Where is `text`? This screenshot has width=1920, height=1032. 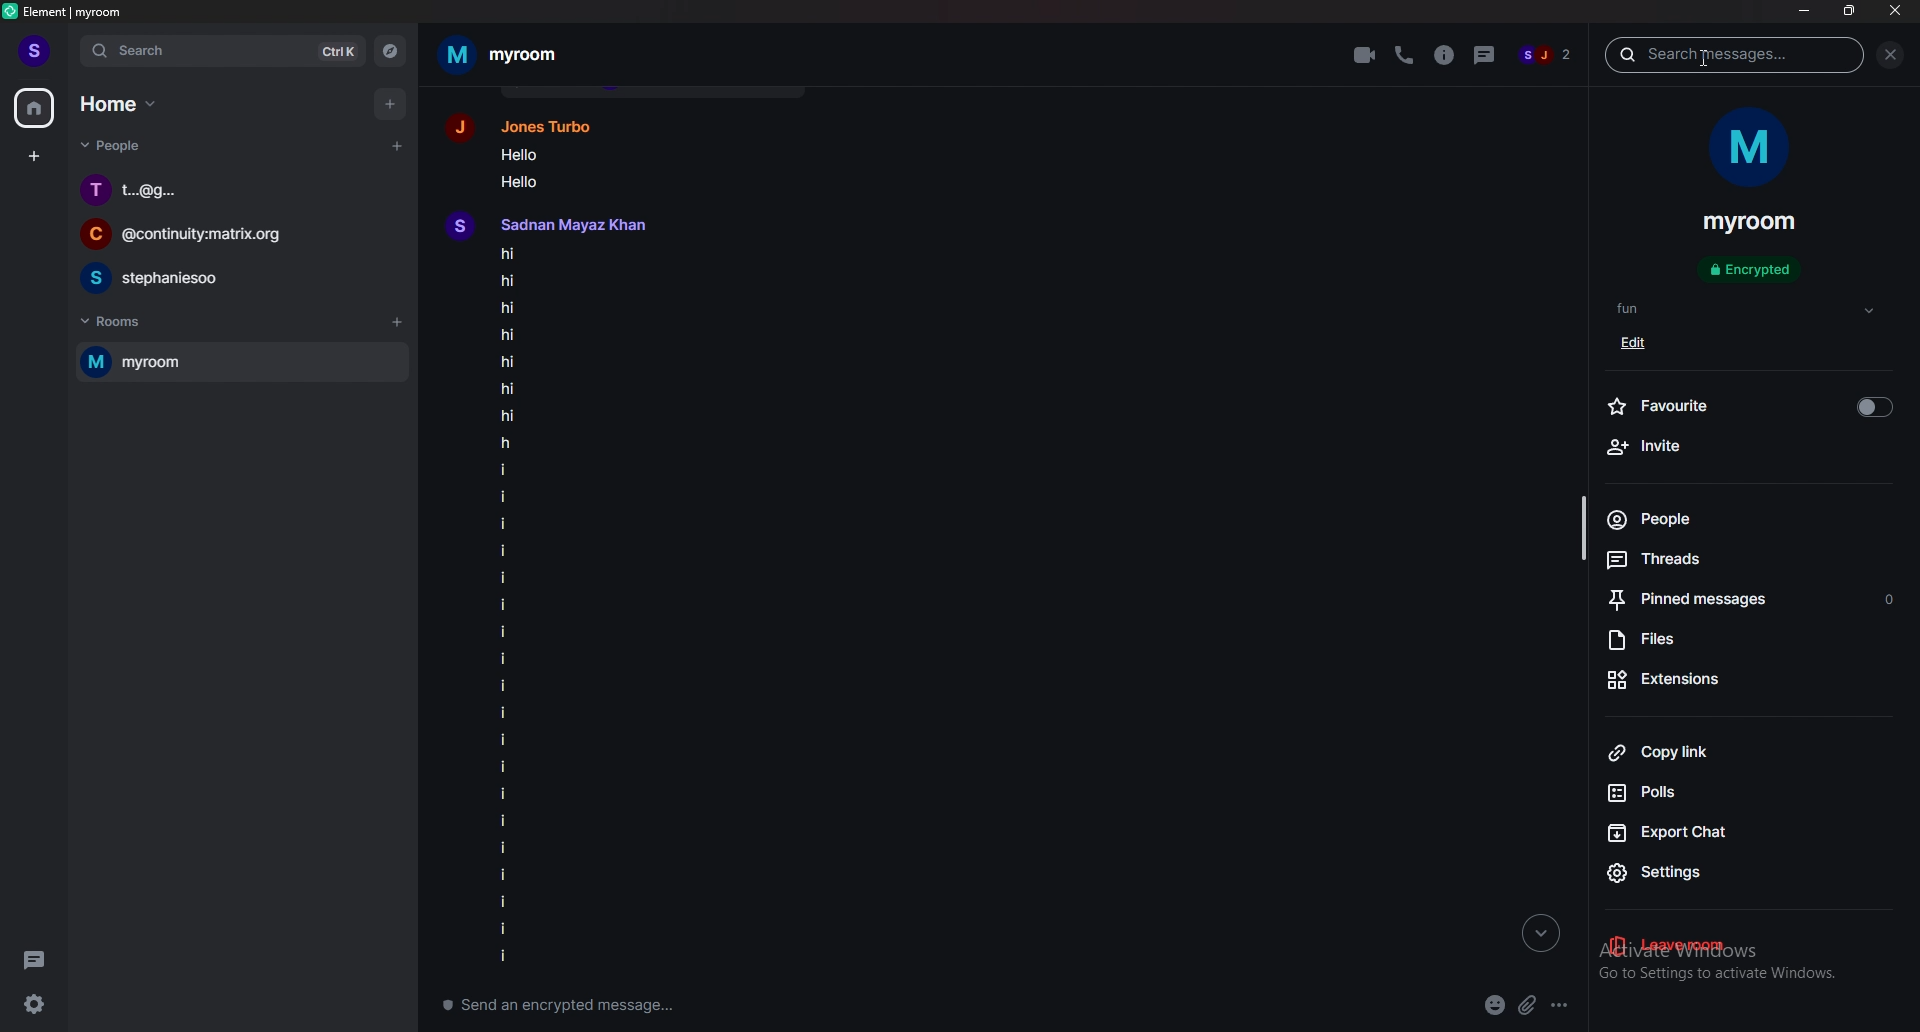 text is located at coordinates (551, 167).